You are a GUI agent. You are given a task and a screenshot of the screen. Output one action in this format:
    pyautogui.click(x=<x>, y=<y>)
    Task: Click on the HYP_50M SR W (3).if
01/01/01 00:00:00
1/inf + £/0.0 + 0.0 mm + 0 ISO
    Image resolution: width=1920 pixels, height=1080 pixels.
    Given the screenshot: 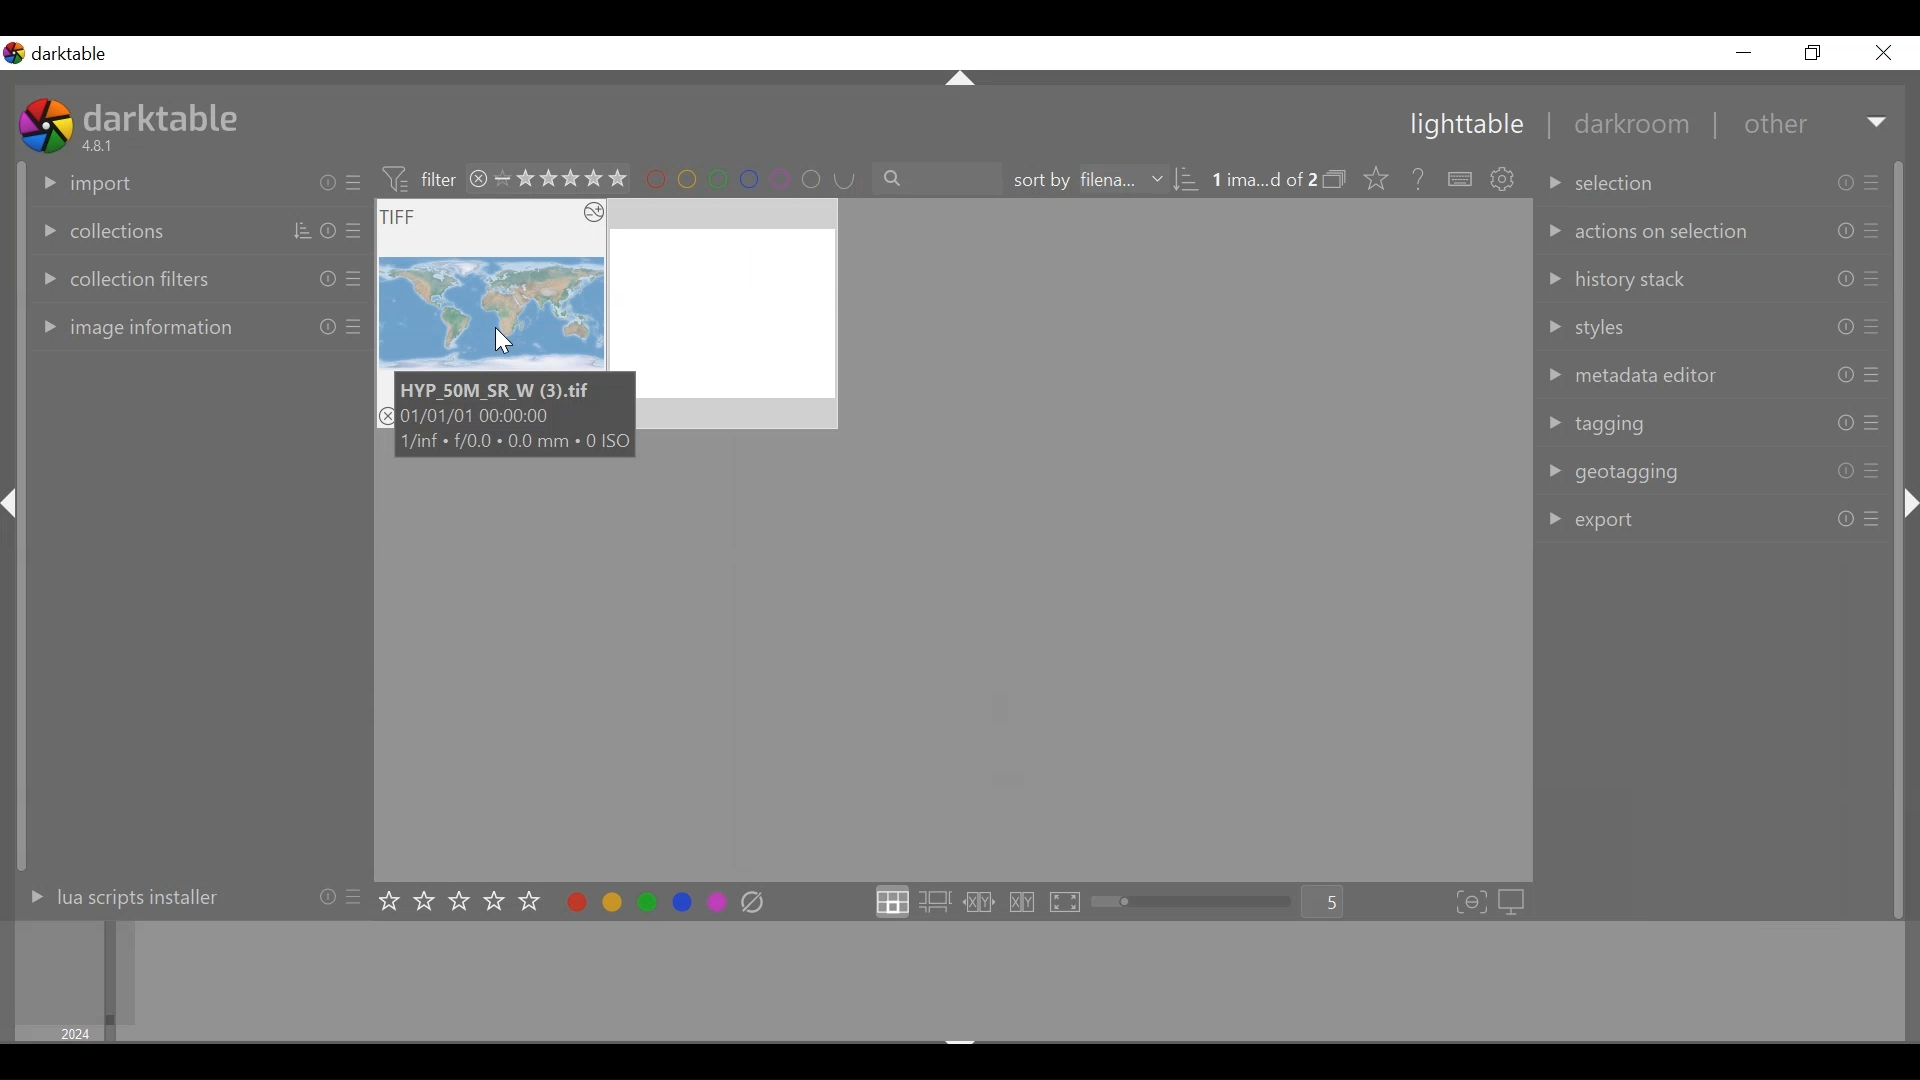 What is the action you would take?
    pyautogui.click(x=523, y=415)
    